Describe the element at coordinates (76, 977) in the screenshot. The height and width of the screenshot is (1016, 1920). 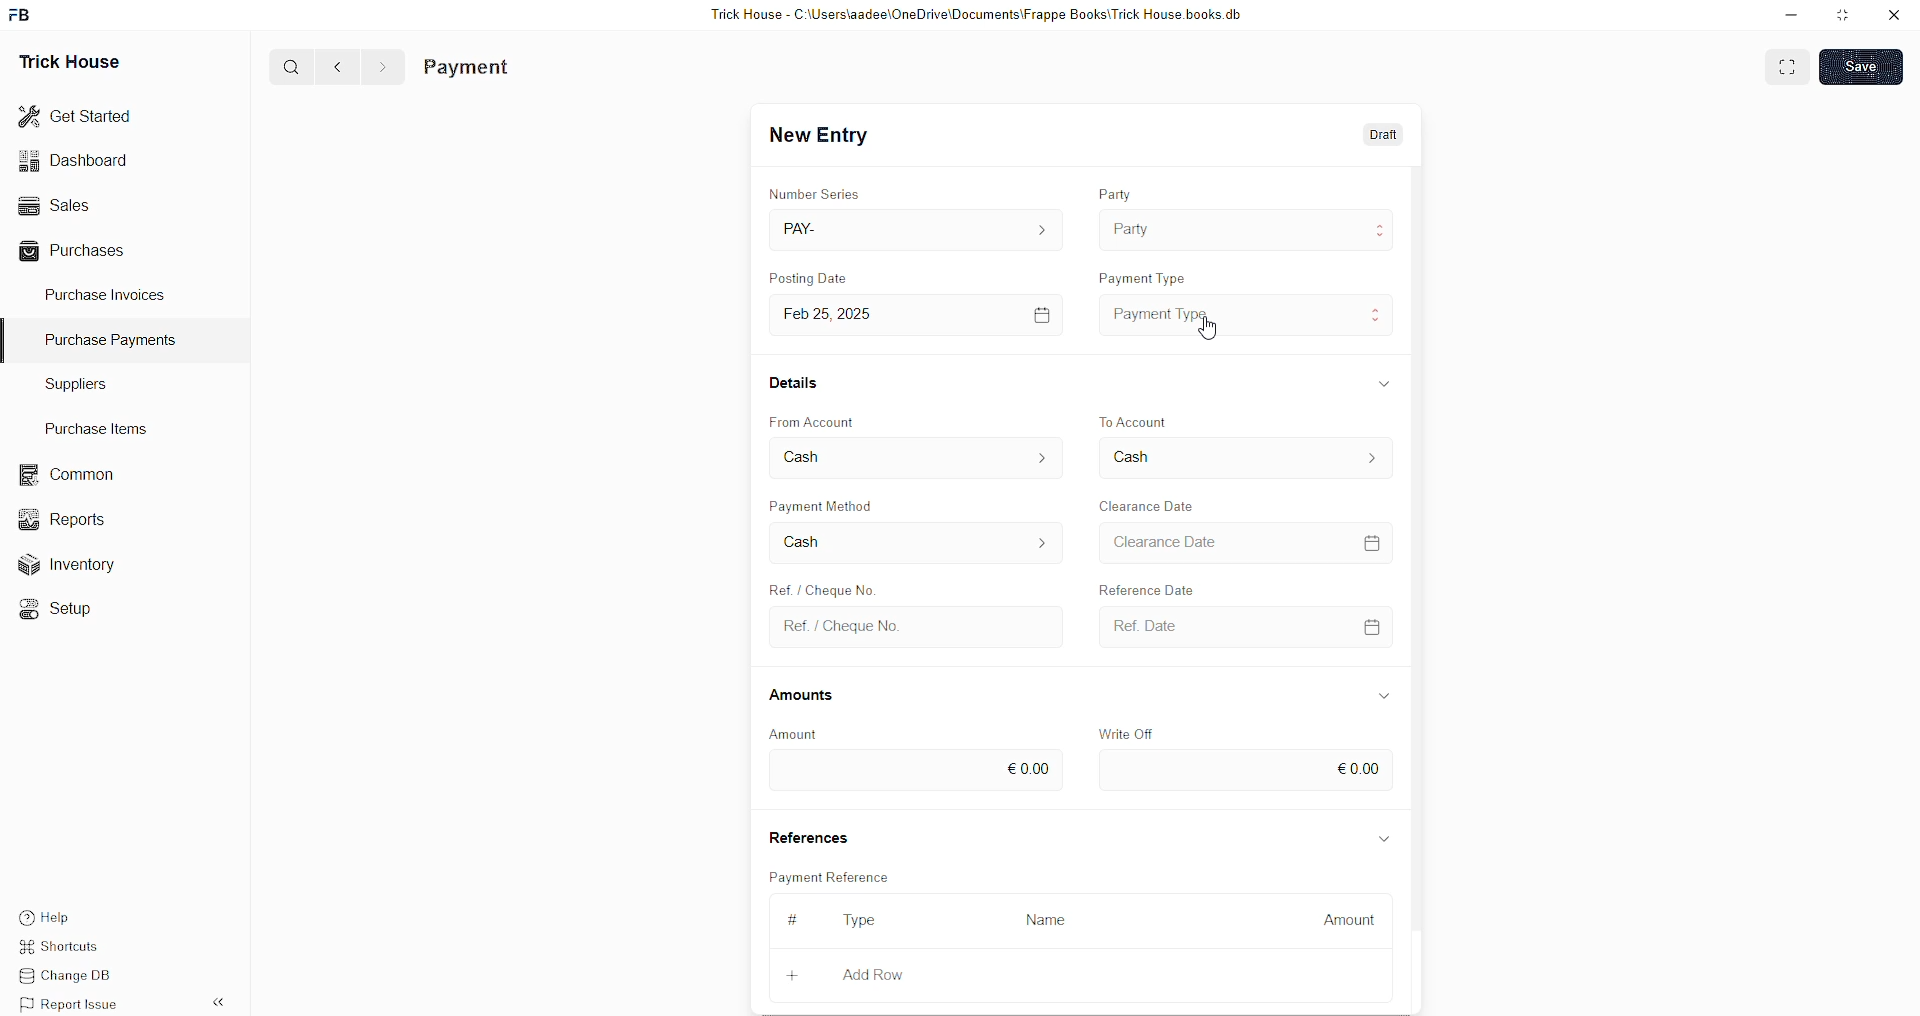
I see `Change DB` at that location.